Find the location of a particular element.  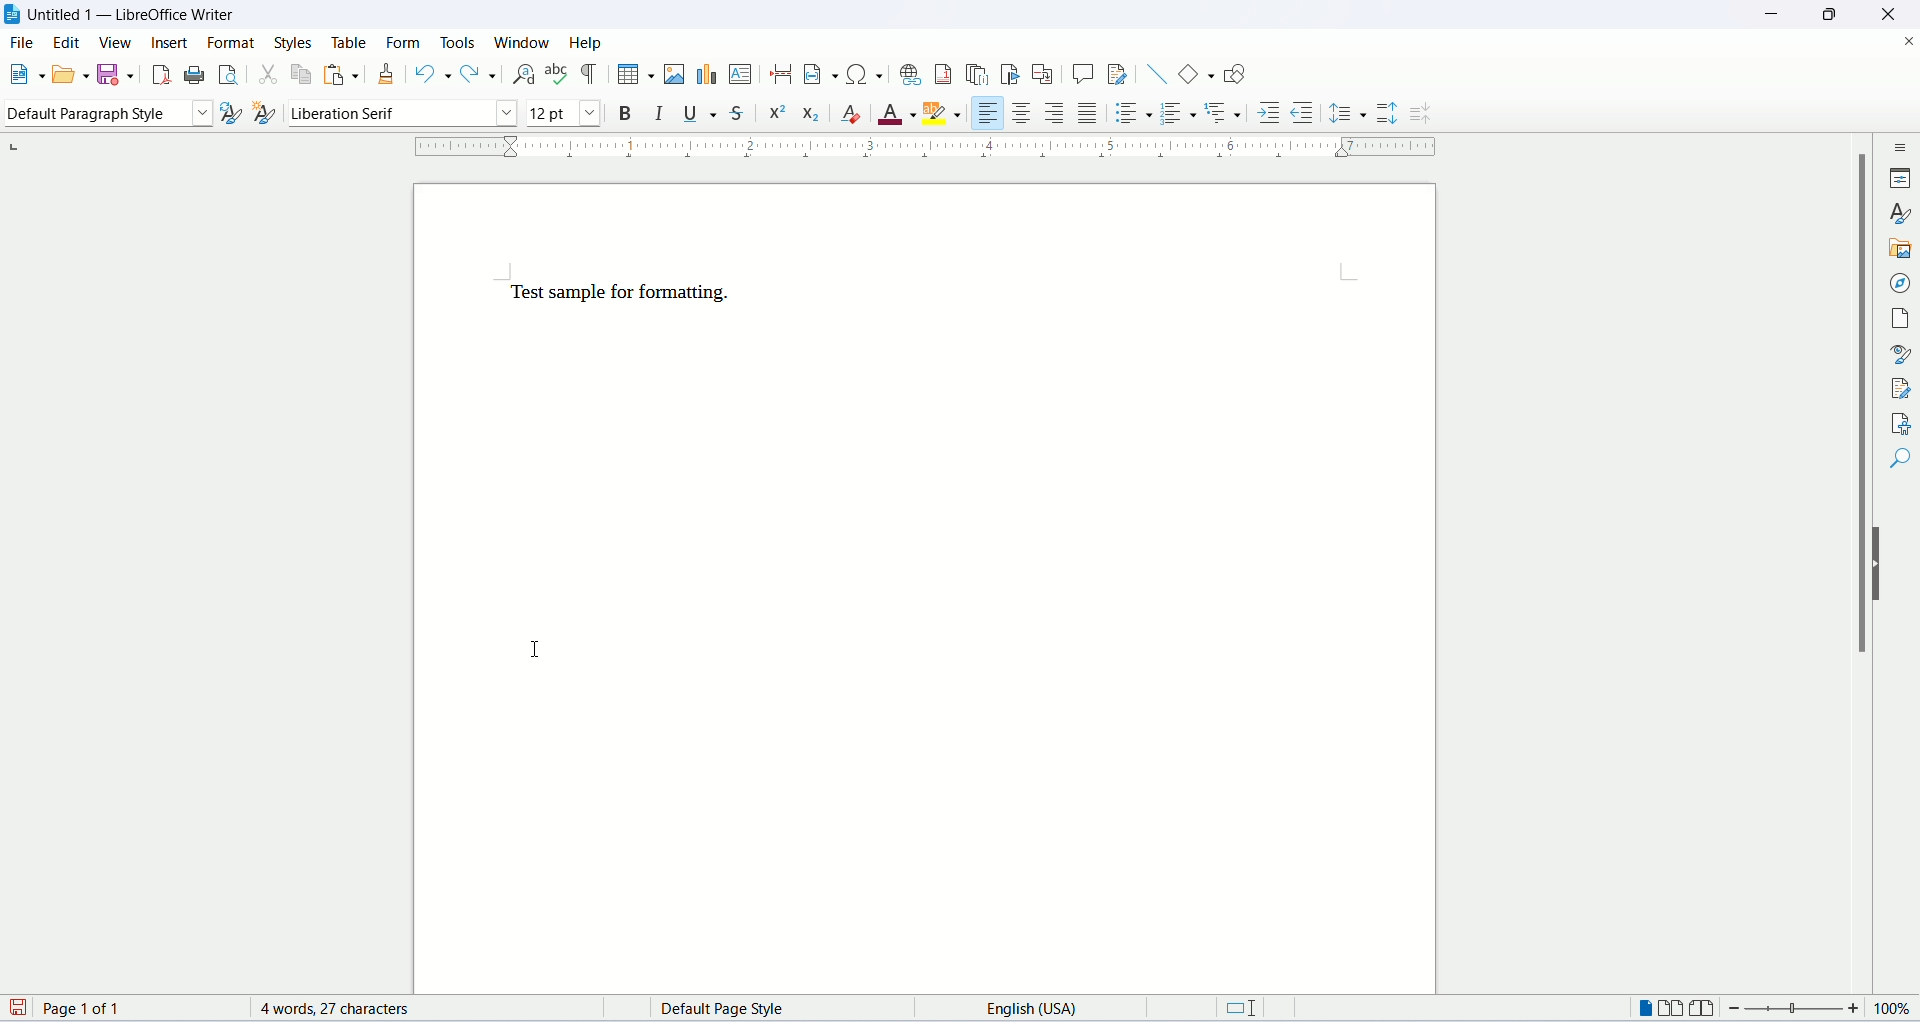

insert field is located at coordinates (818, 73).